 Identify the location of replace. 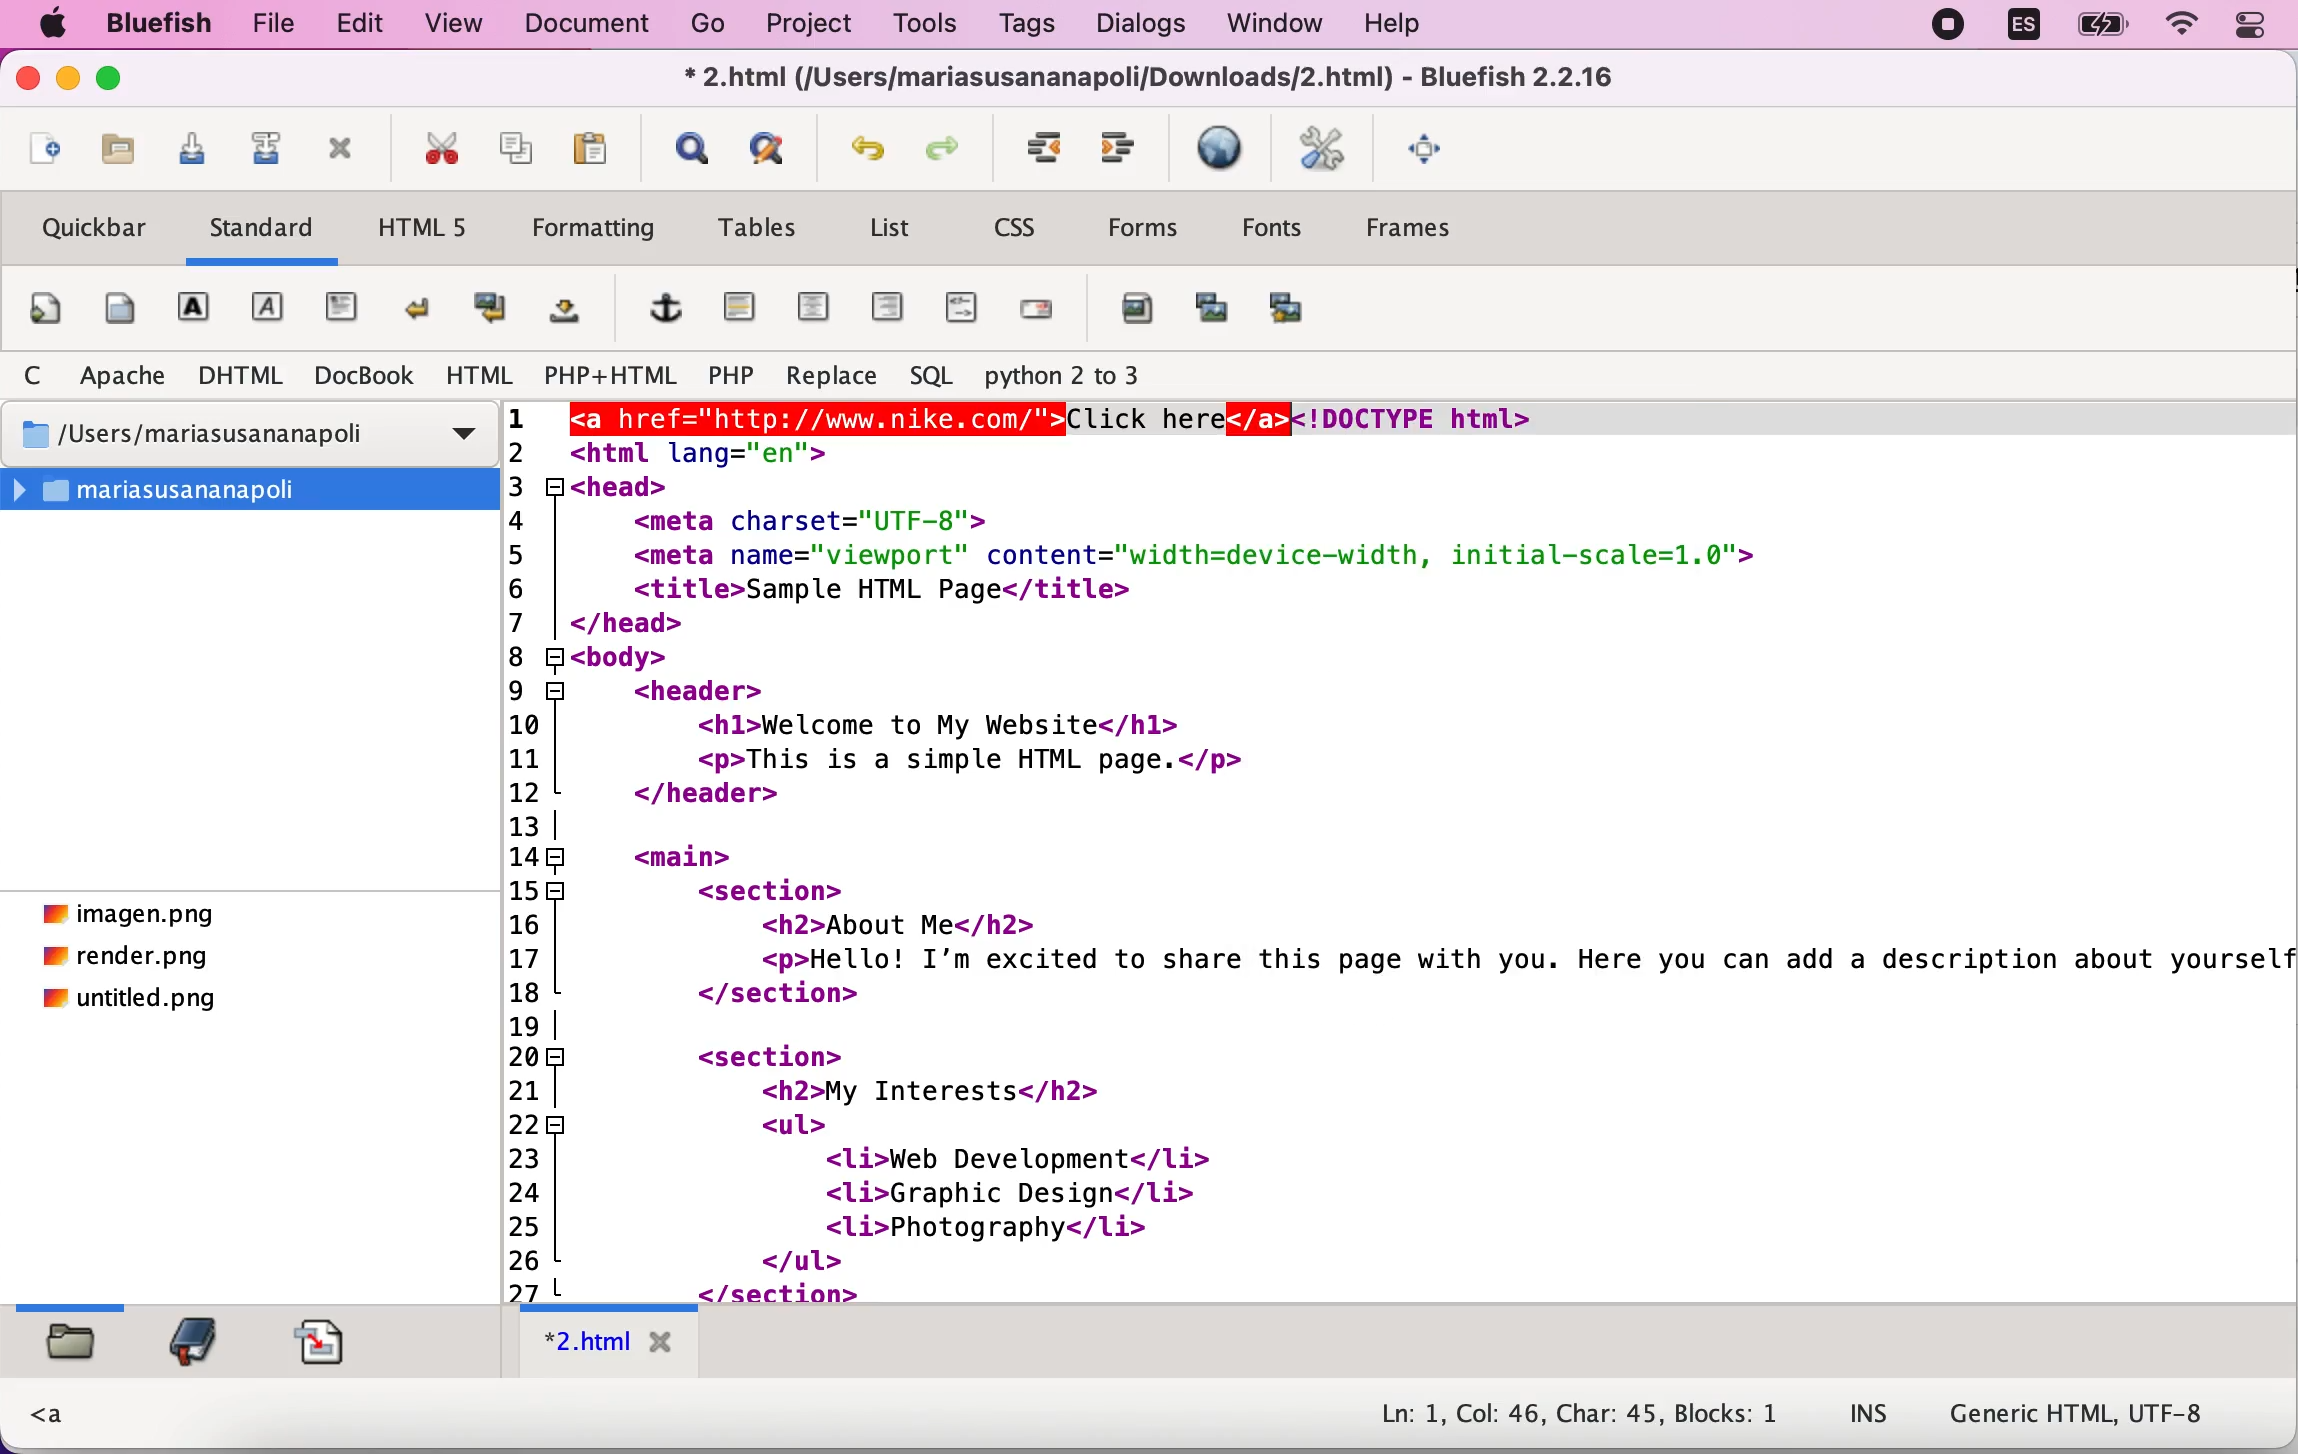
(827, 373).